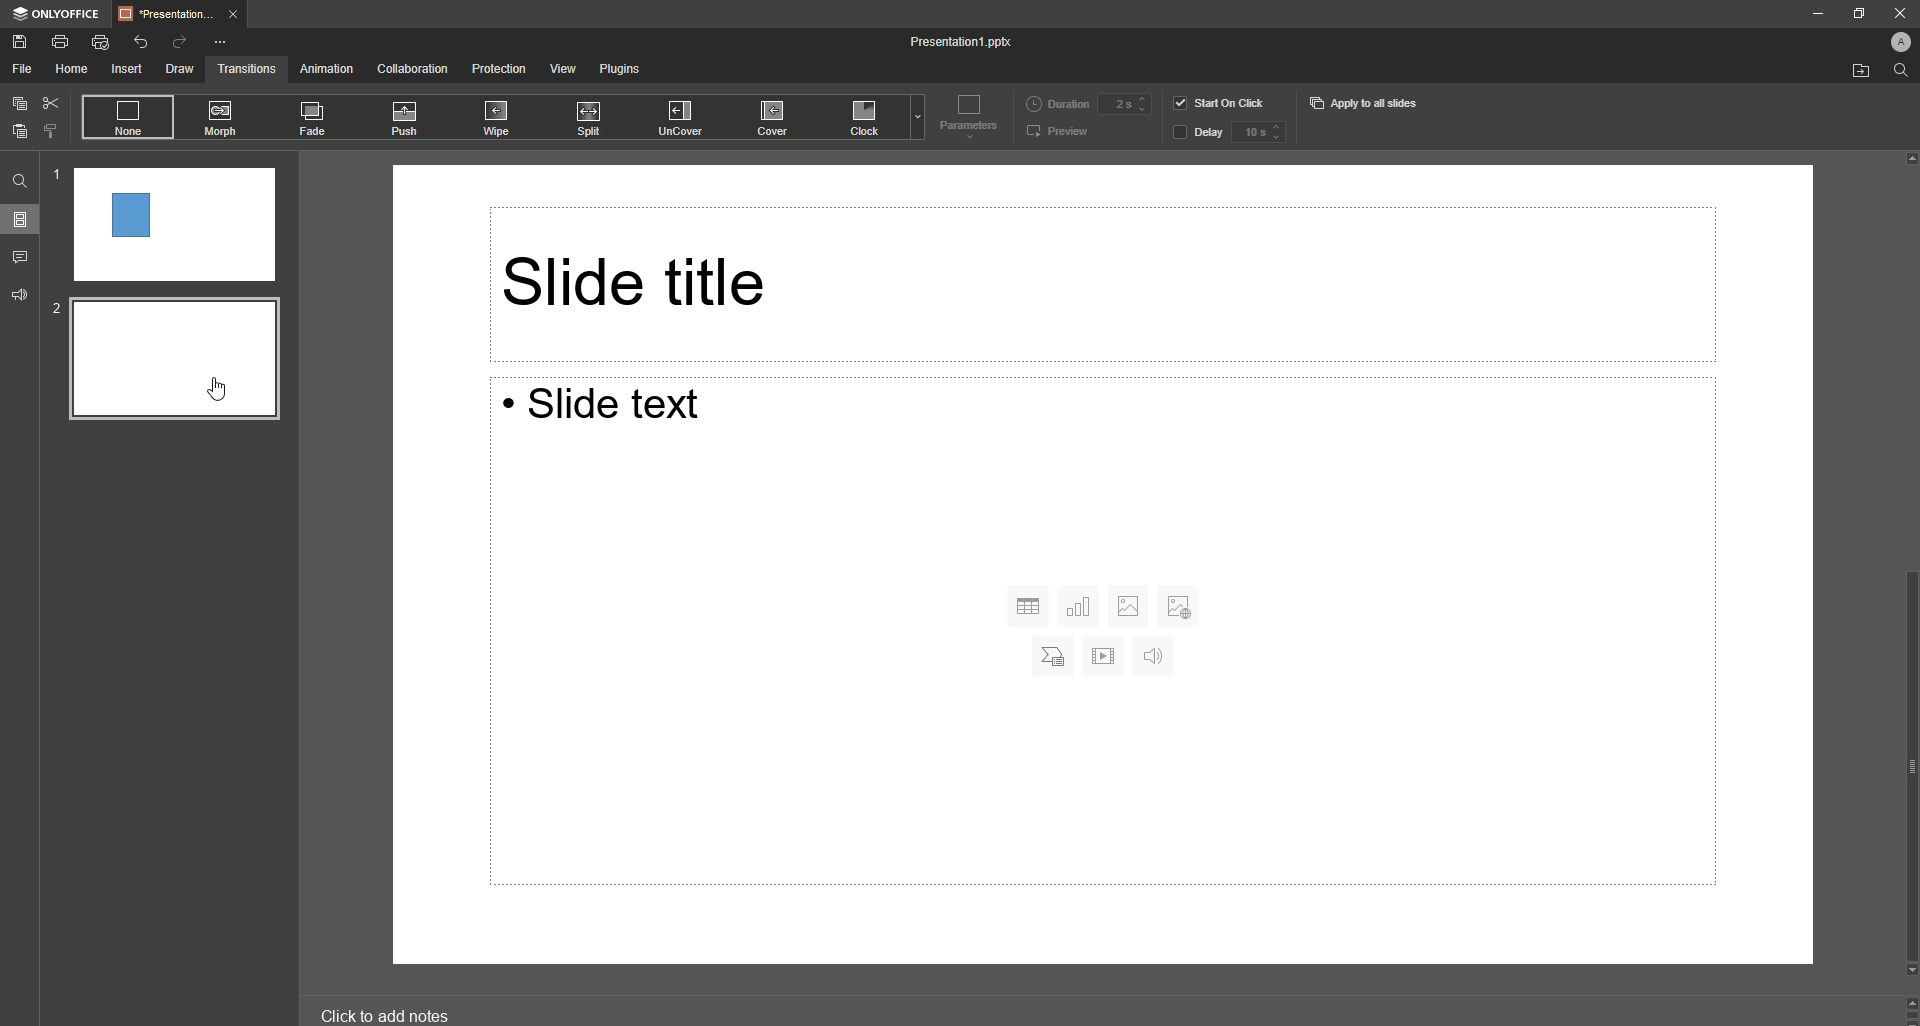  Describe the element at coordinates (1157, 659) in the screenshot. I see `Audio sound` at that location.